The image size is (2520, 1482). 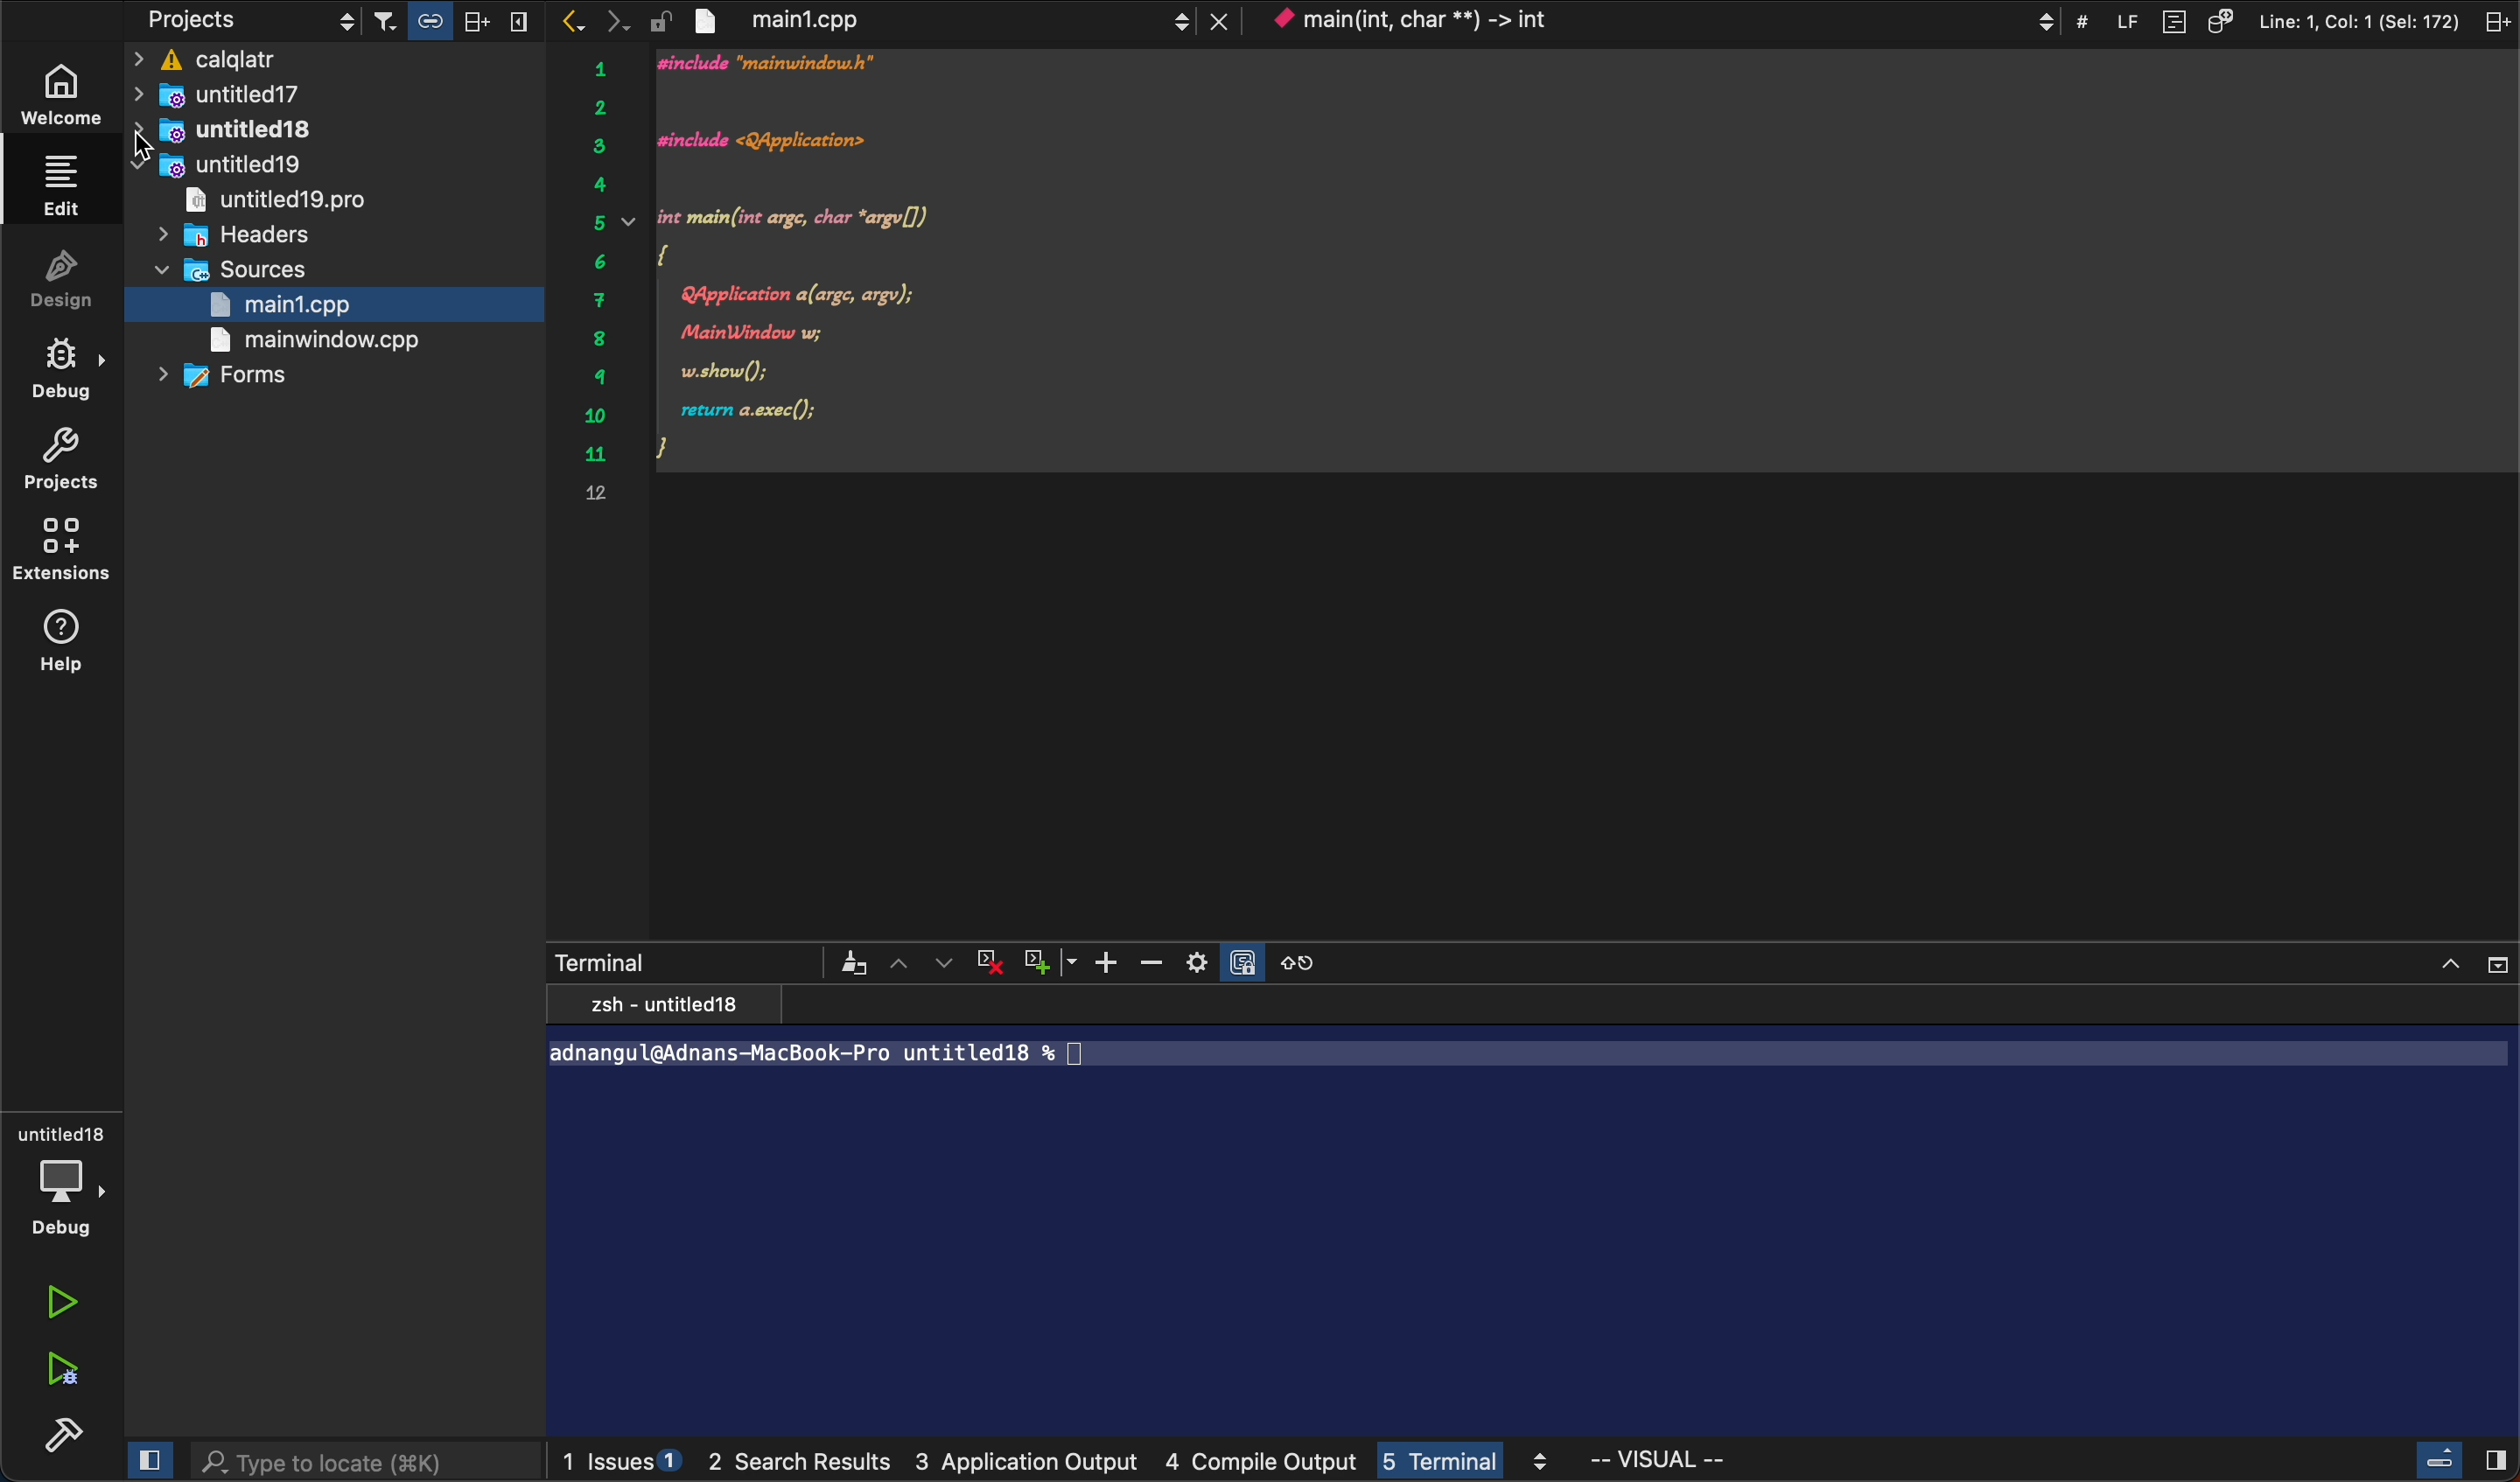 What do you see at coordinates (942, 21) in the screenshot?
I see `file tab` at bounding box center [942, 21].